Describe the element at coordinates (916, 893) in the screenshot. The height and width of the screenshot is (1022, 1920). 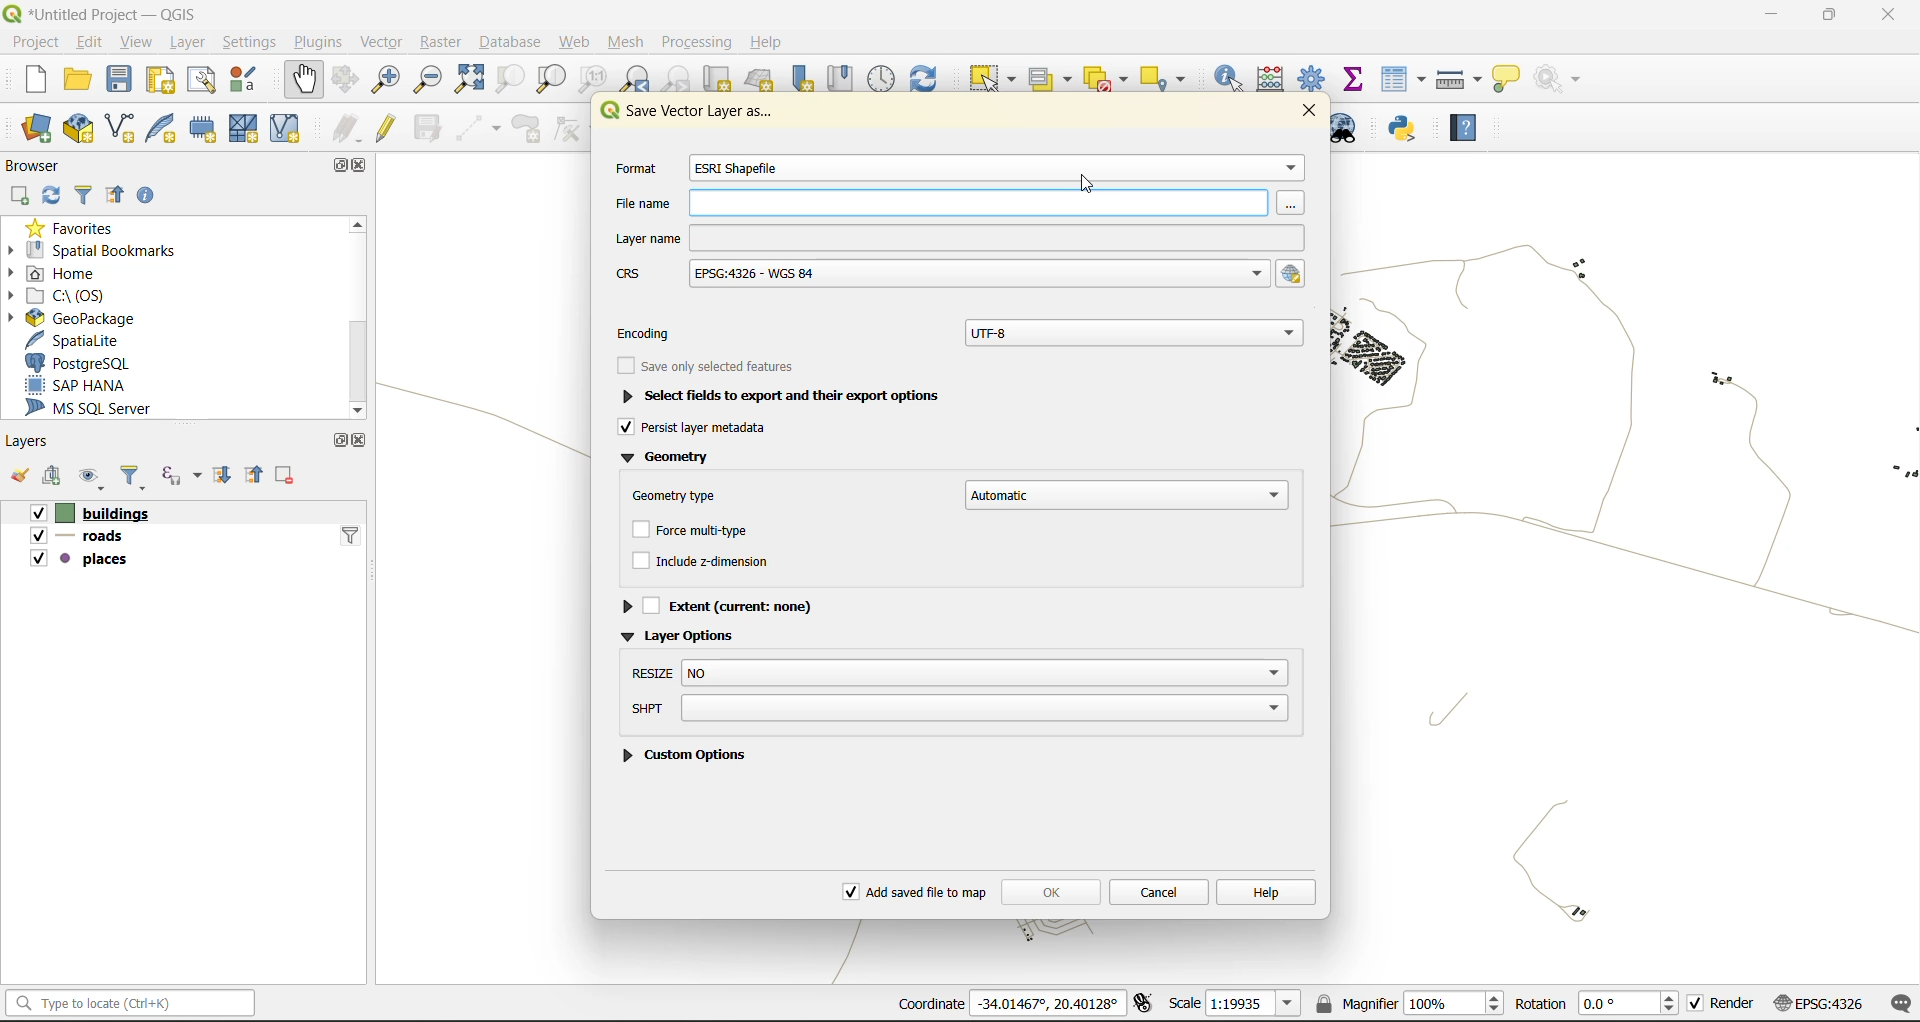
I see `add saved file to map` at that location.